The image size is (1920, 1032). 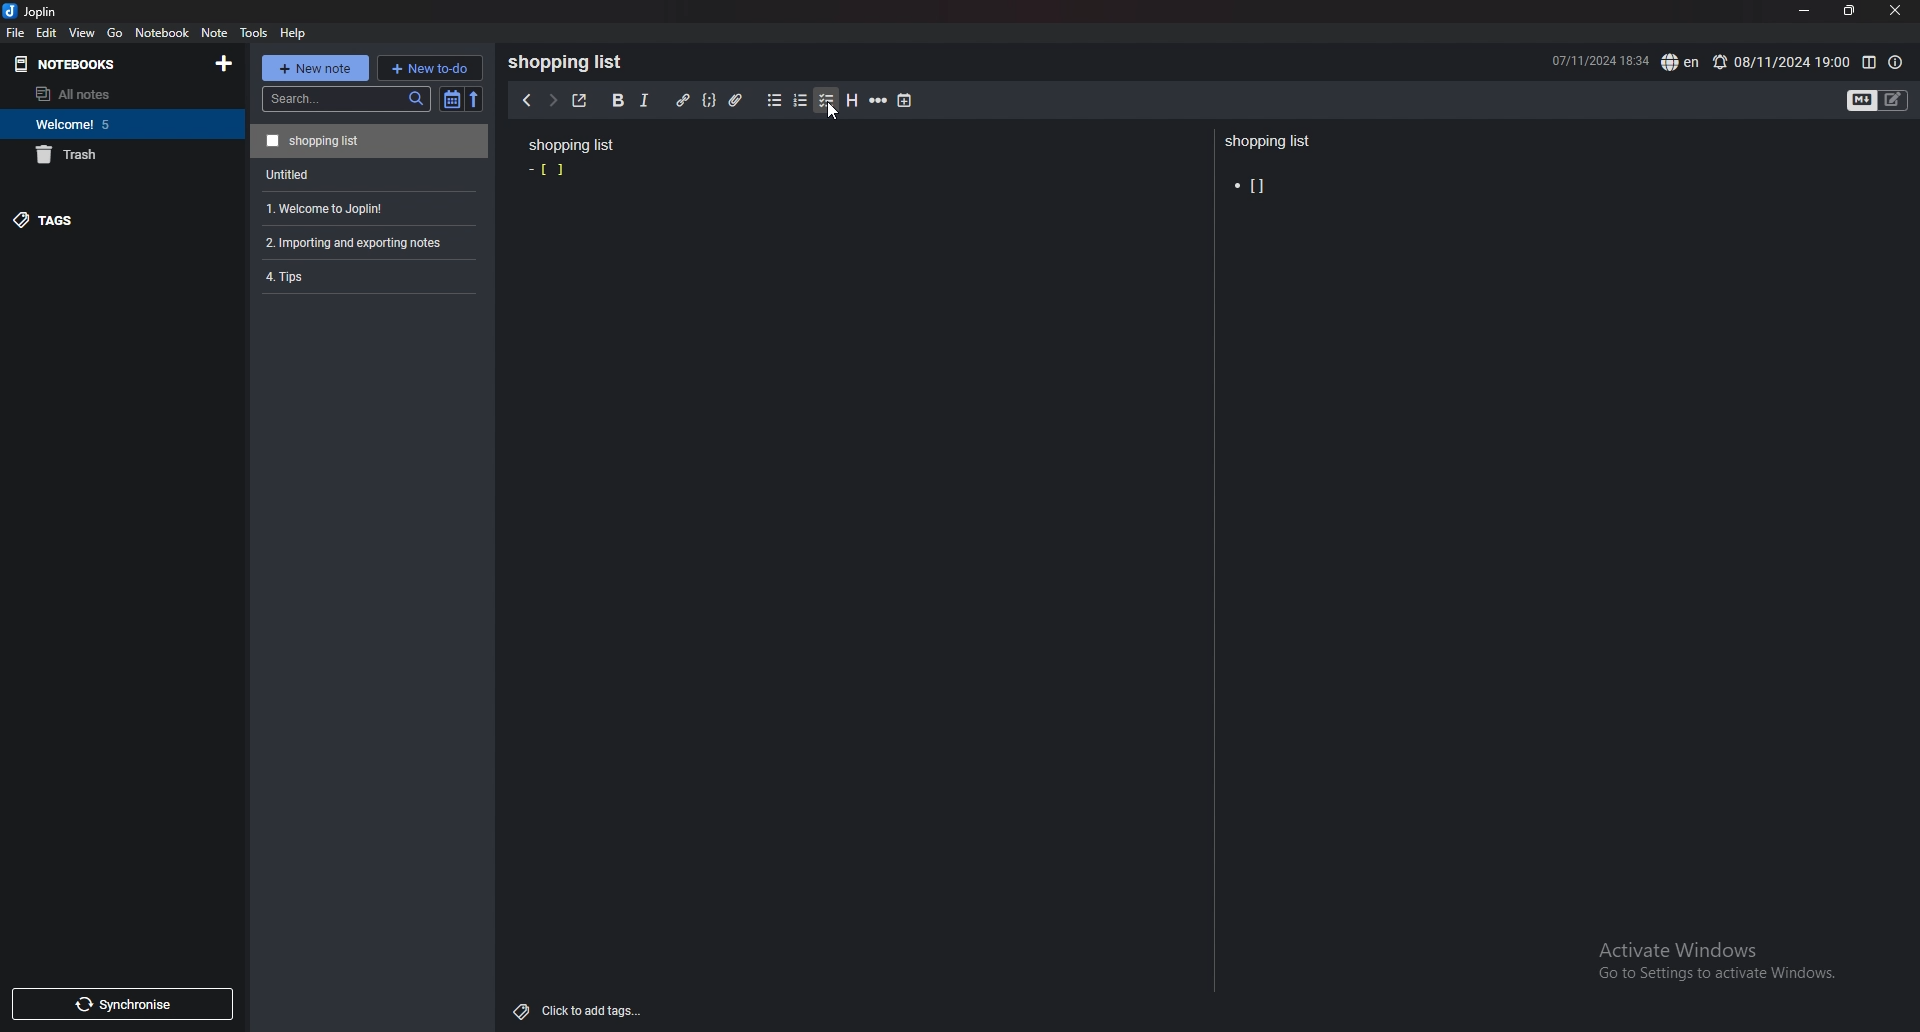 What do you see at coordinates (1894, 11) in the screenshot?
I see `close` at bounding box center [1894, 11].